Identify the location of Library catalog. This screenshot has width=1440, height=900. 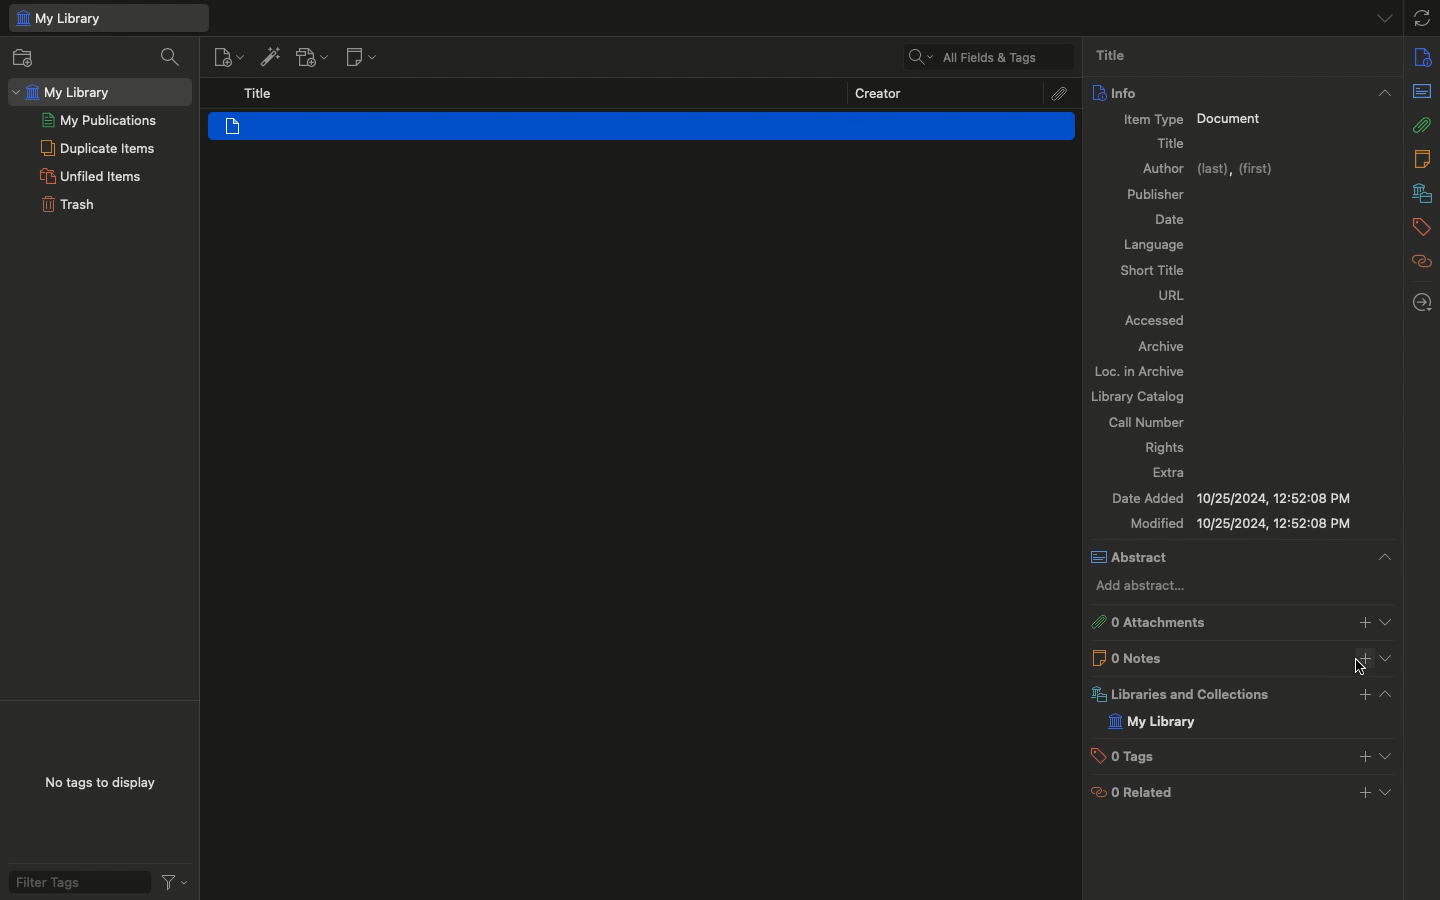
(1135, 395).